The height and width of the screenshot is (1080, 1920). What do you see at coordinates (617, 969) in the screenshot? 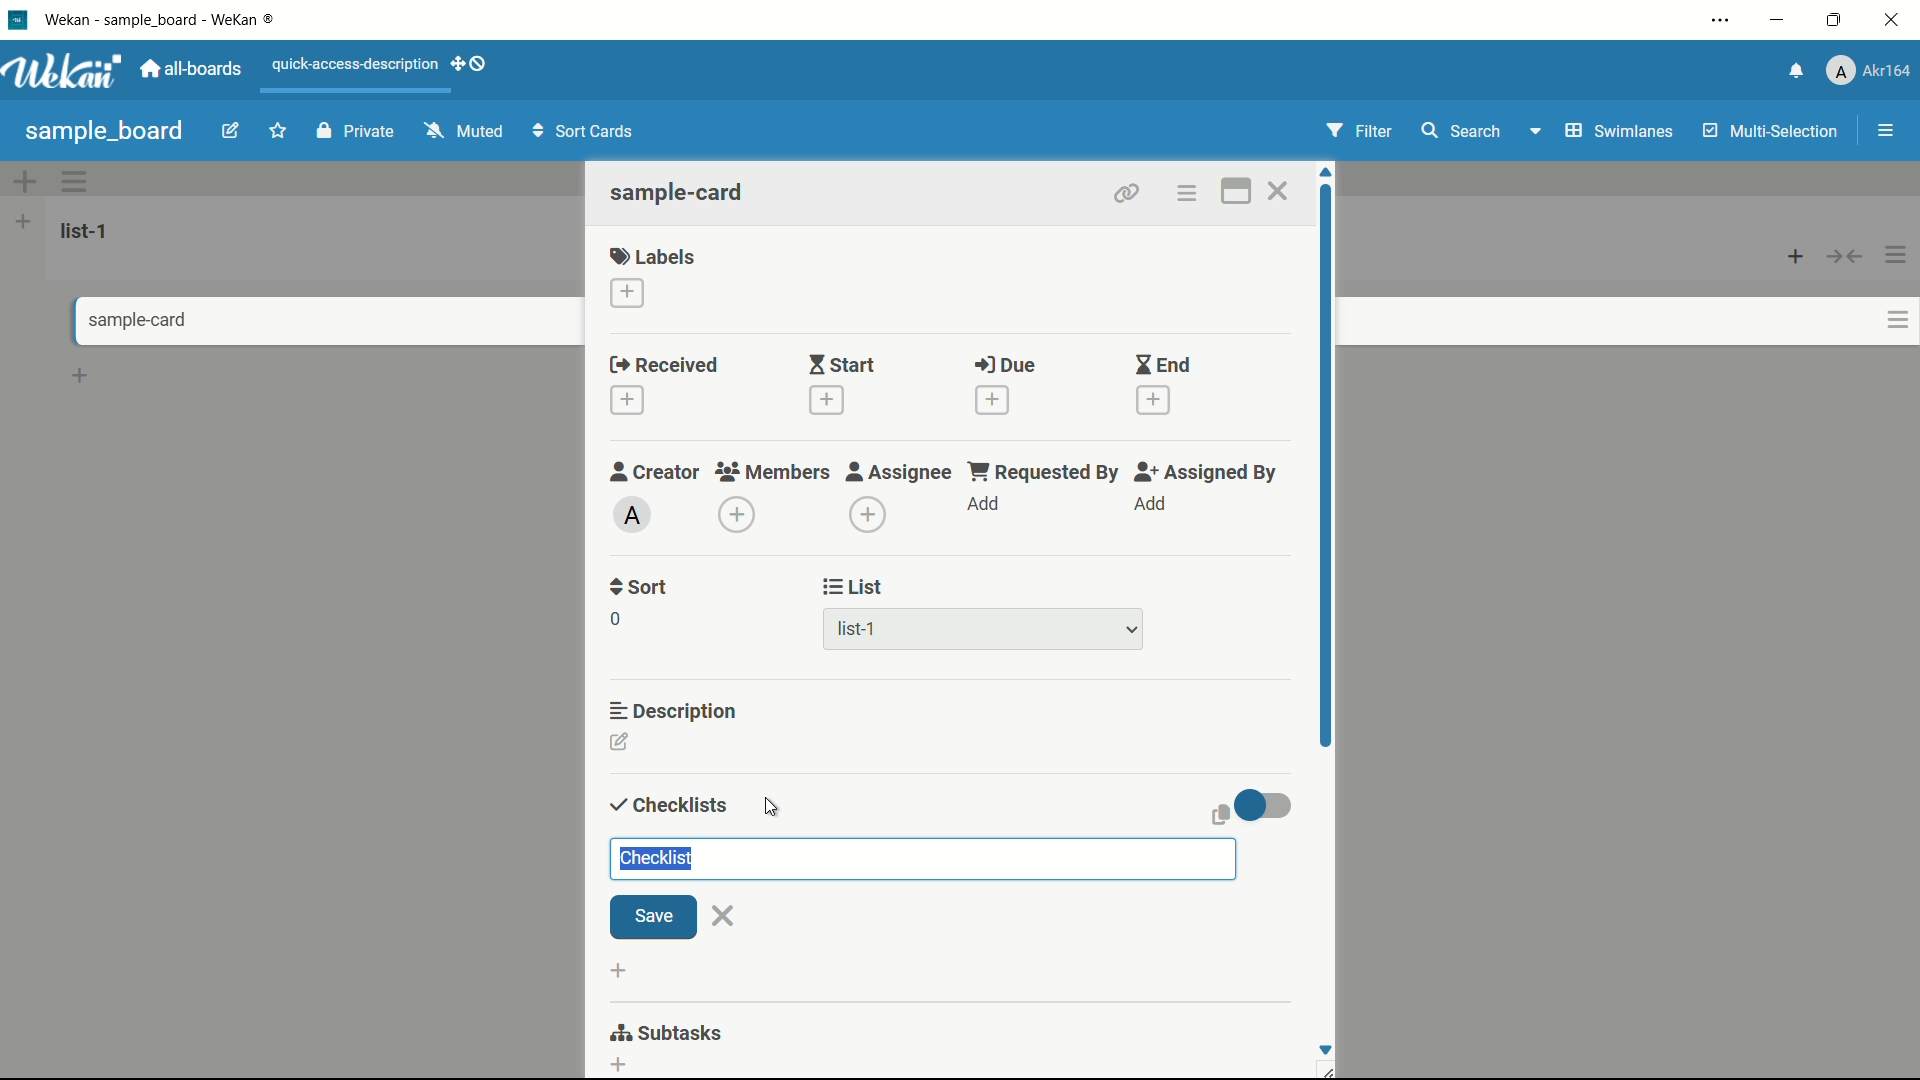
I see `add checklist` at bounding box center [617, 969].